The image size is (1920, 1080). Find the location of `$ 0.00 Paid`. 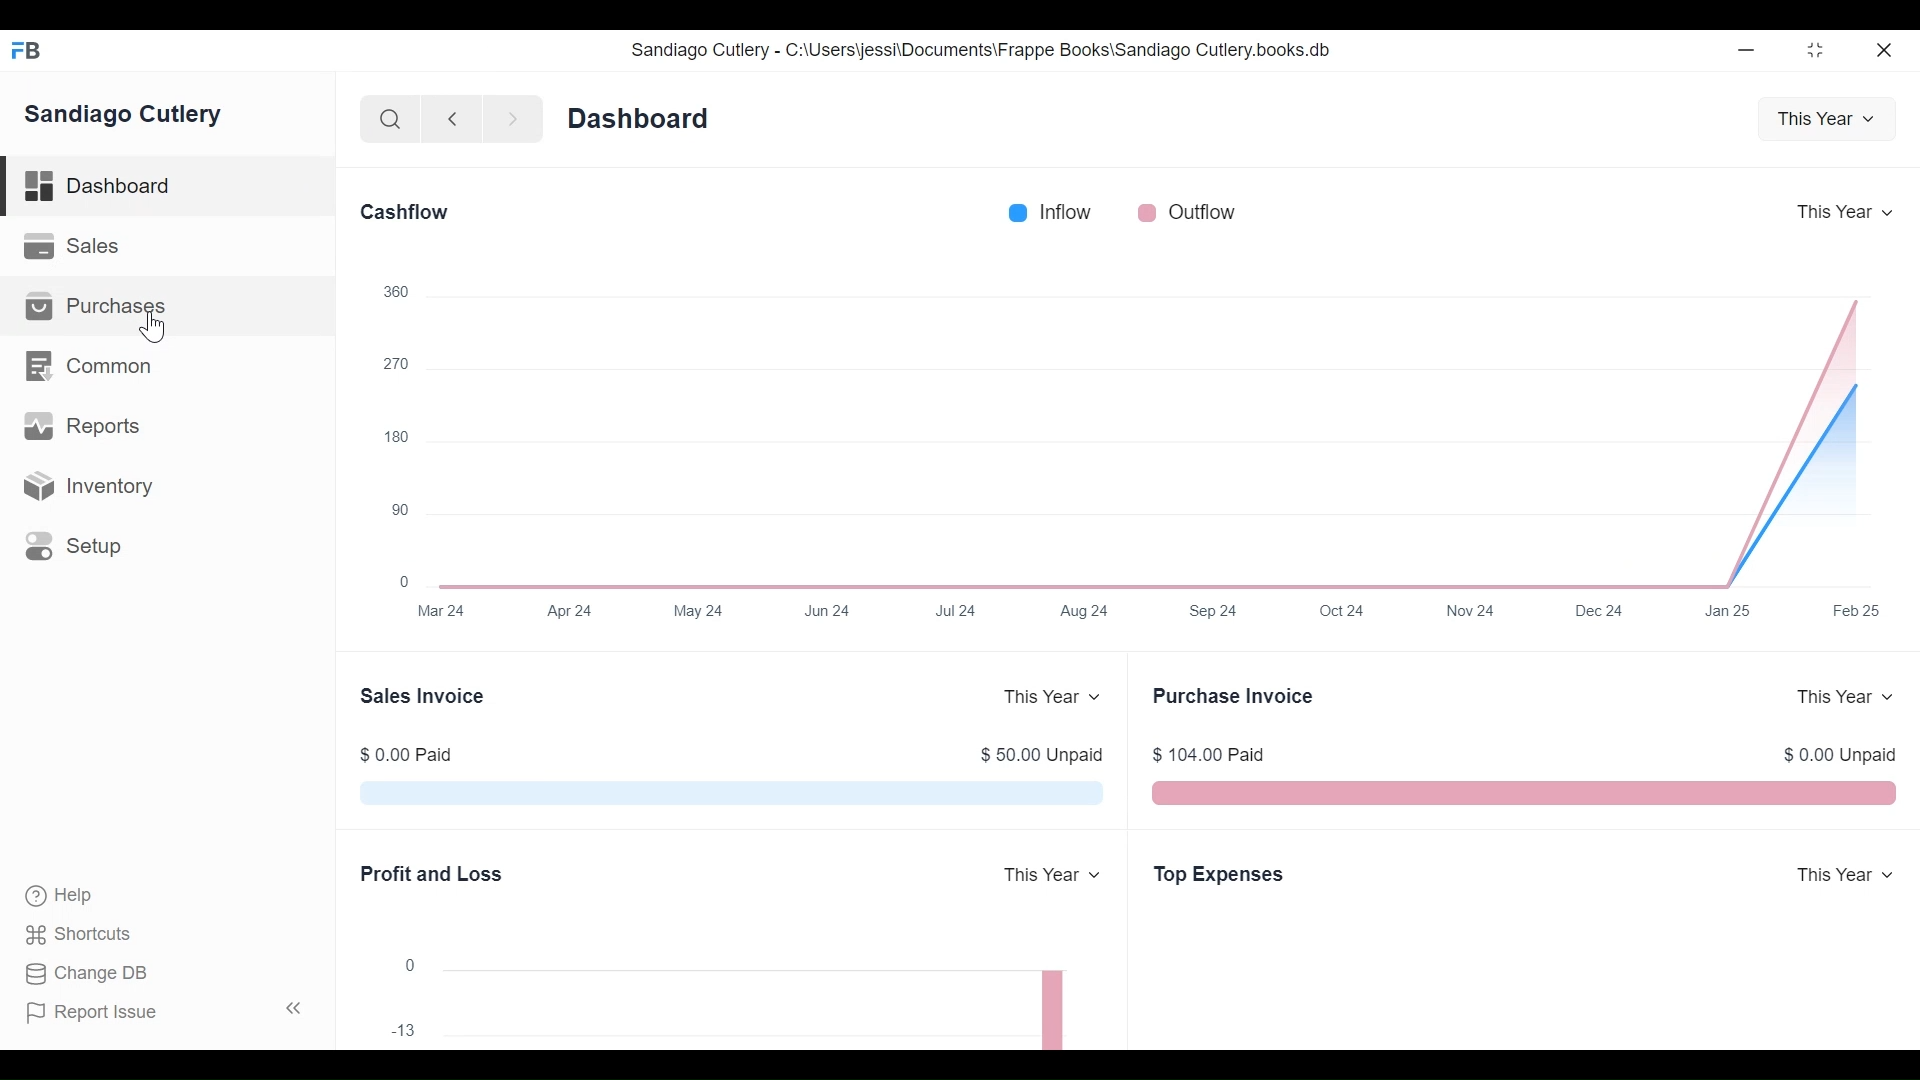

$ 0.00 Paid is located at coordinates (406, 753).